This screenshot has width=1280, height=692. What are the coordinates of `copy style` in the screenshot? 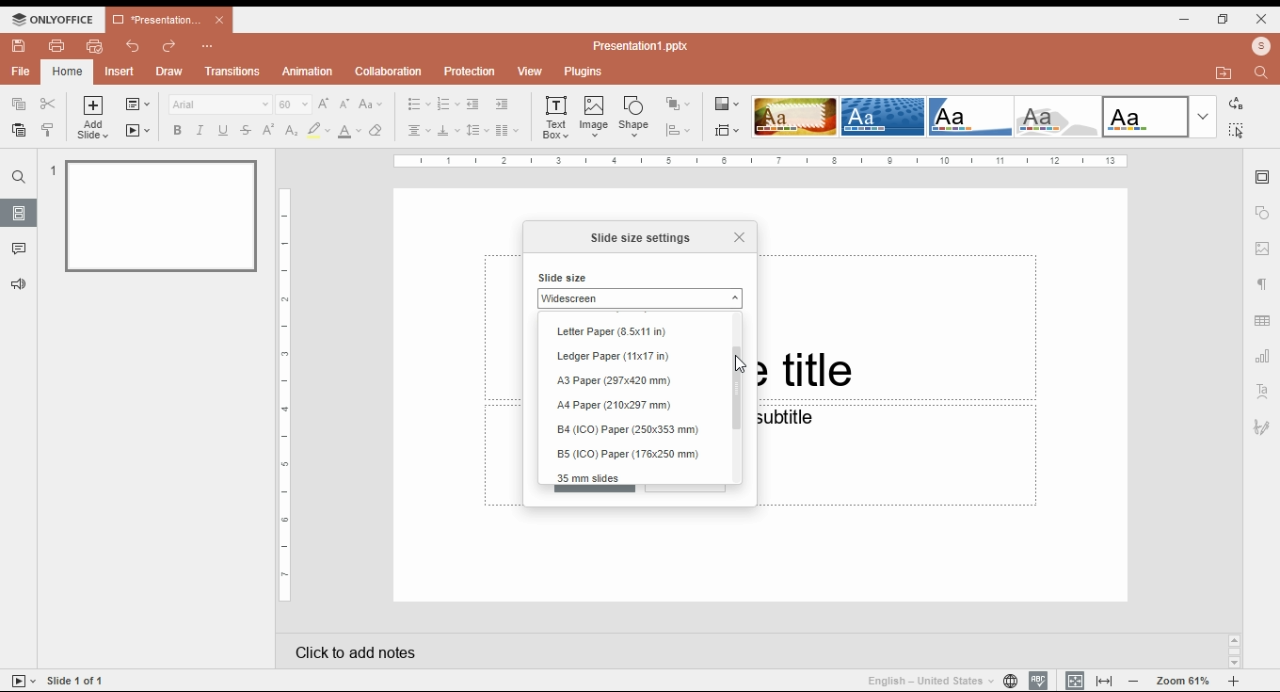 It's located at (50, 129).